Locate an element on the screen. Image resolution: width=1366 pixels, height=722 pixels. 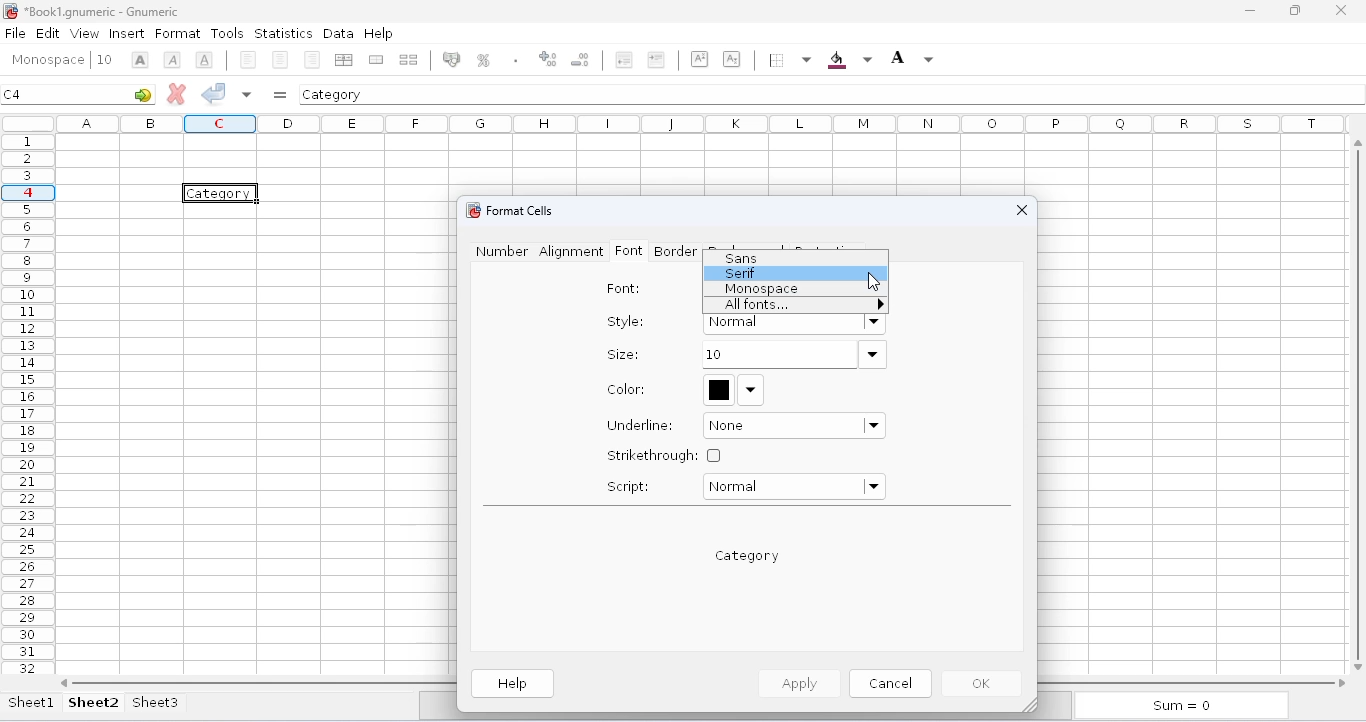
alignment is located at coordinates (571, 252).